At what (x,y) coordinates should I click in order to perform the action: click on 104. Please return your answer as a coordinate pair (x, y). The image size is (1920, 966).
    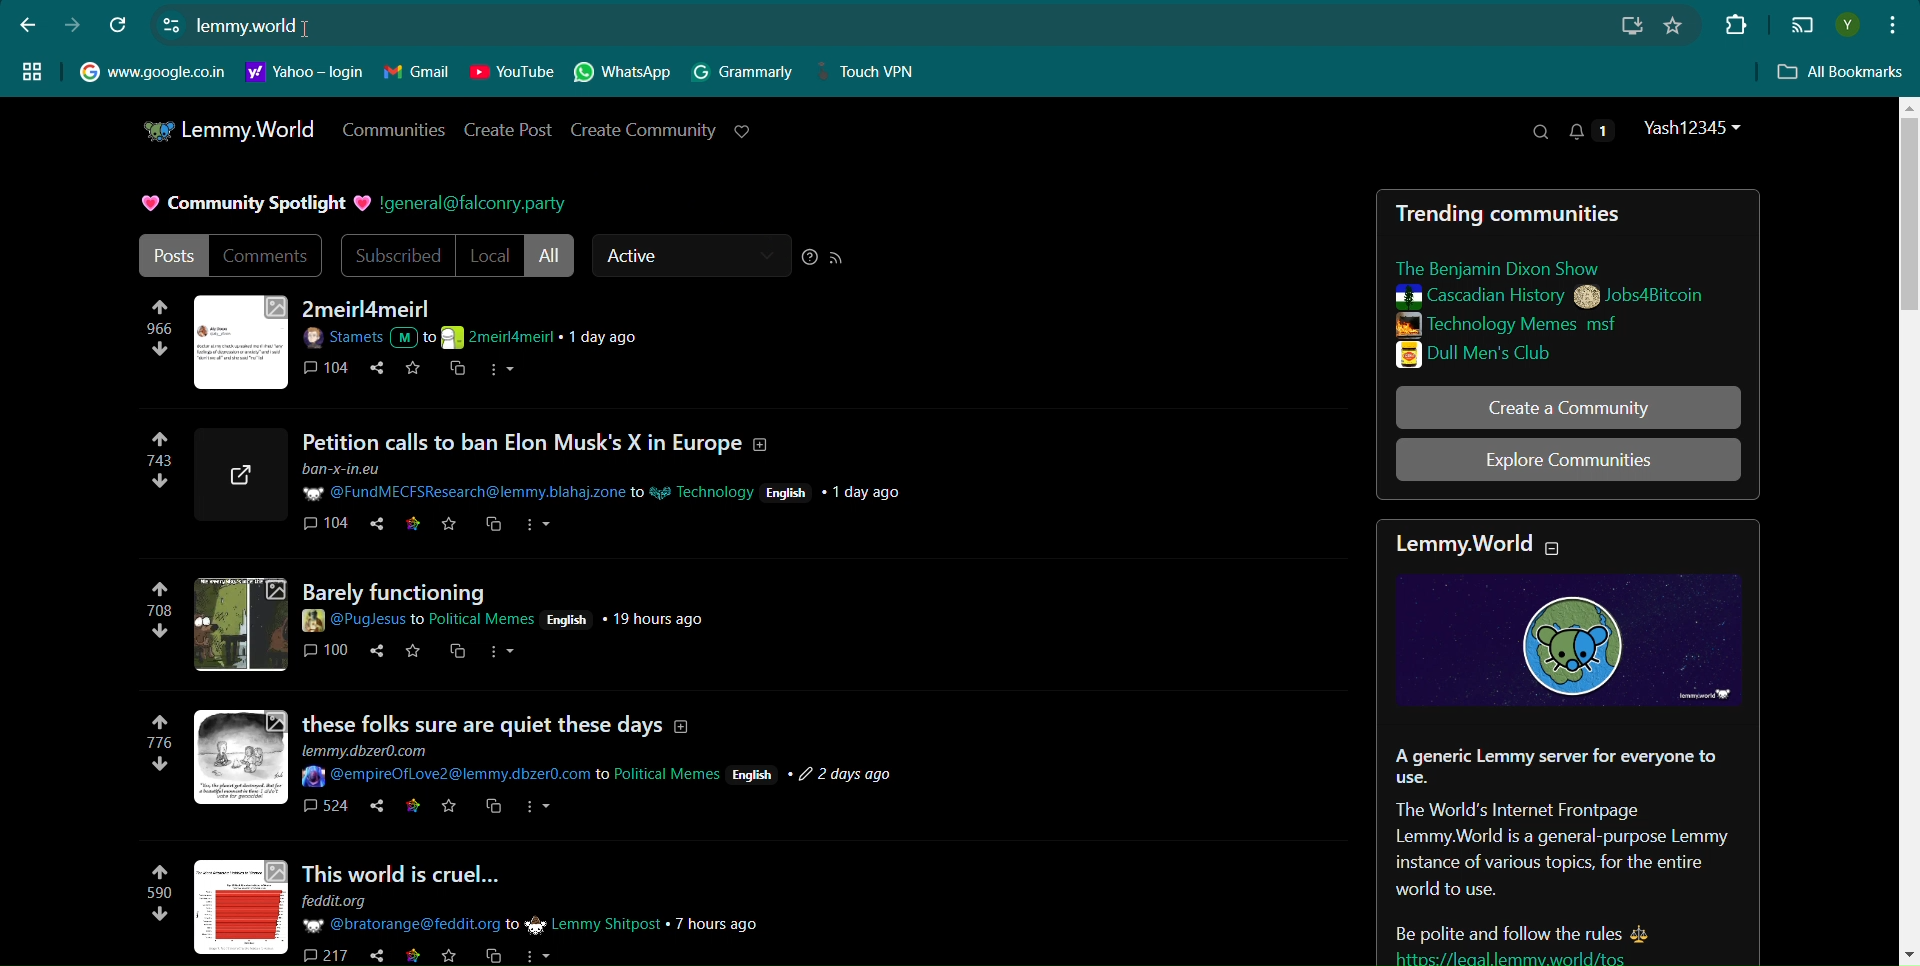
    Looking at the image, I should click on (324, 528).